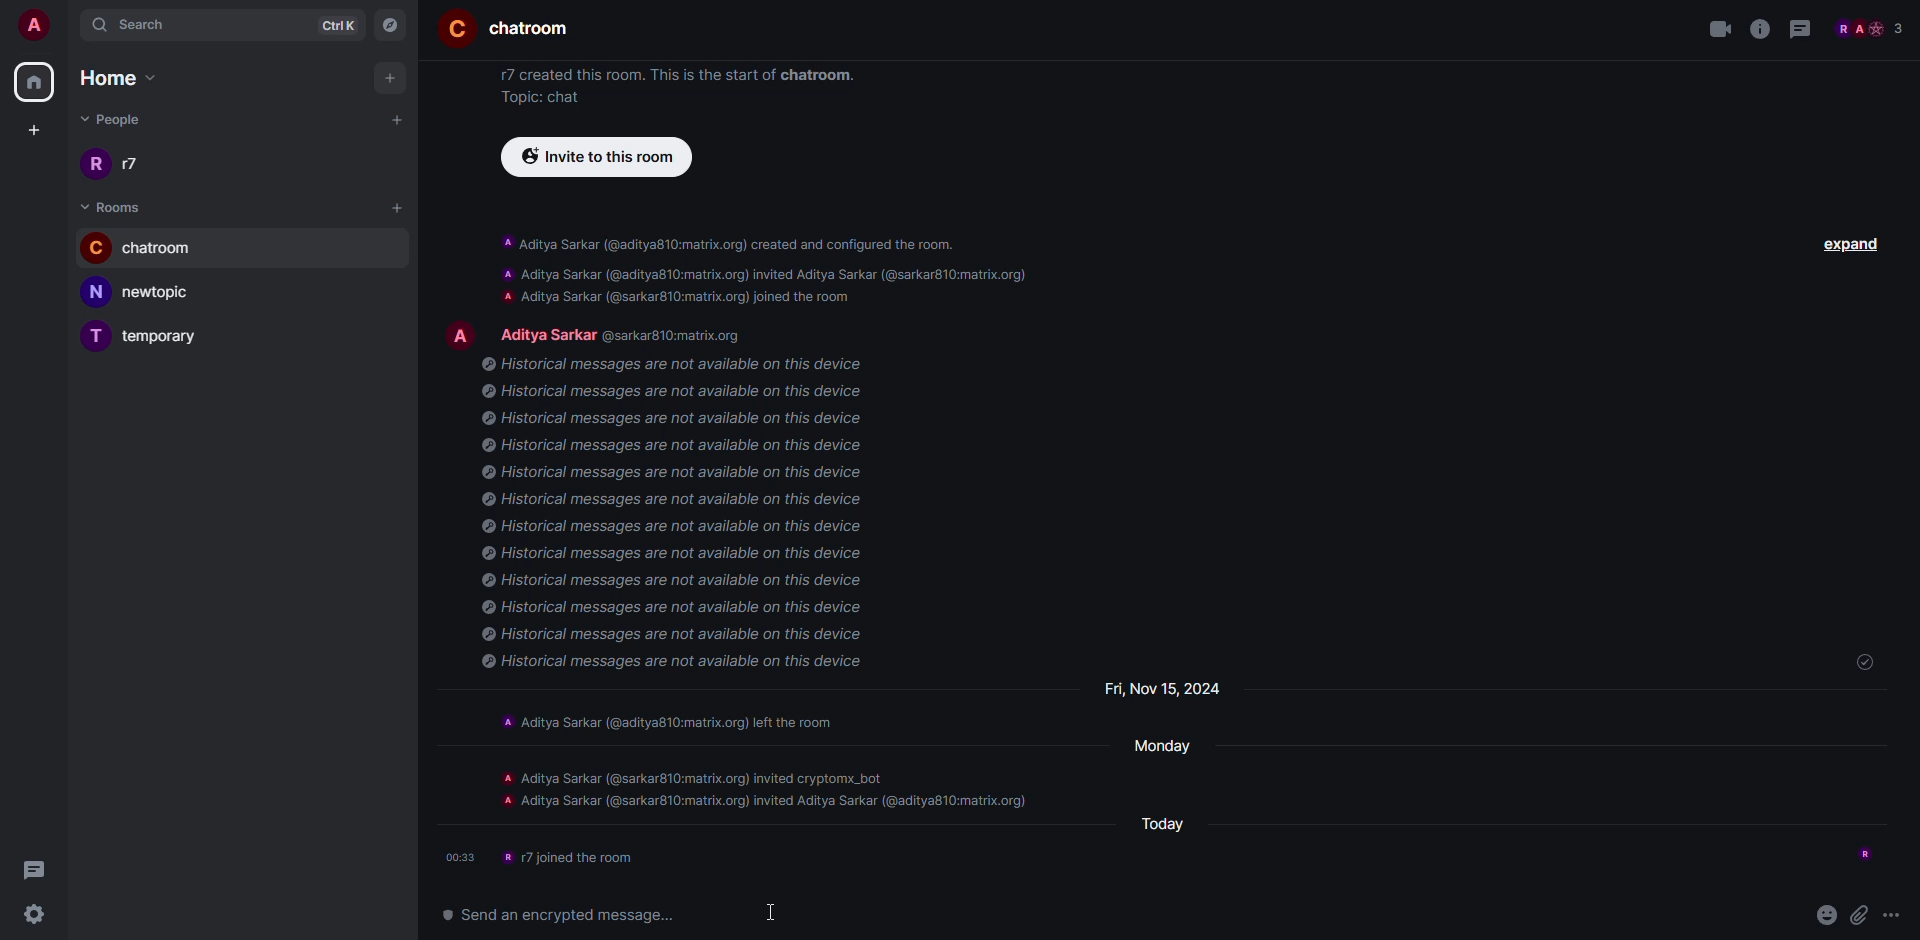 The image size is (1920, 940). Describe the element at coordinates (340, 23) in the screenshot. I see `ctrlK` at that location.